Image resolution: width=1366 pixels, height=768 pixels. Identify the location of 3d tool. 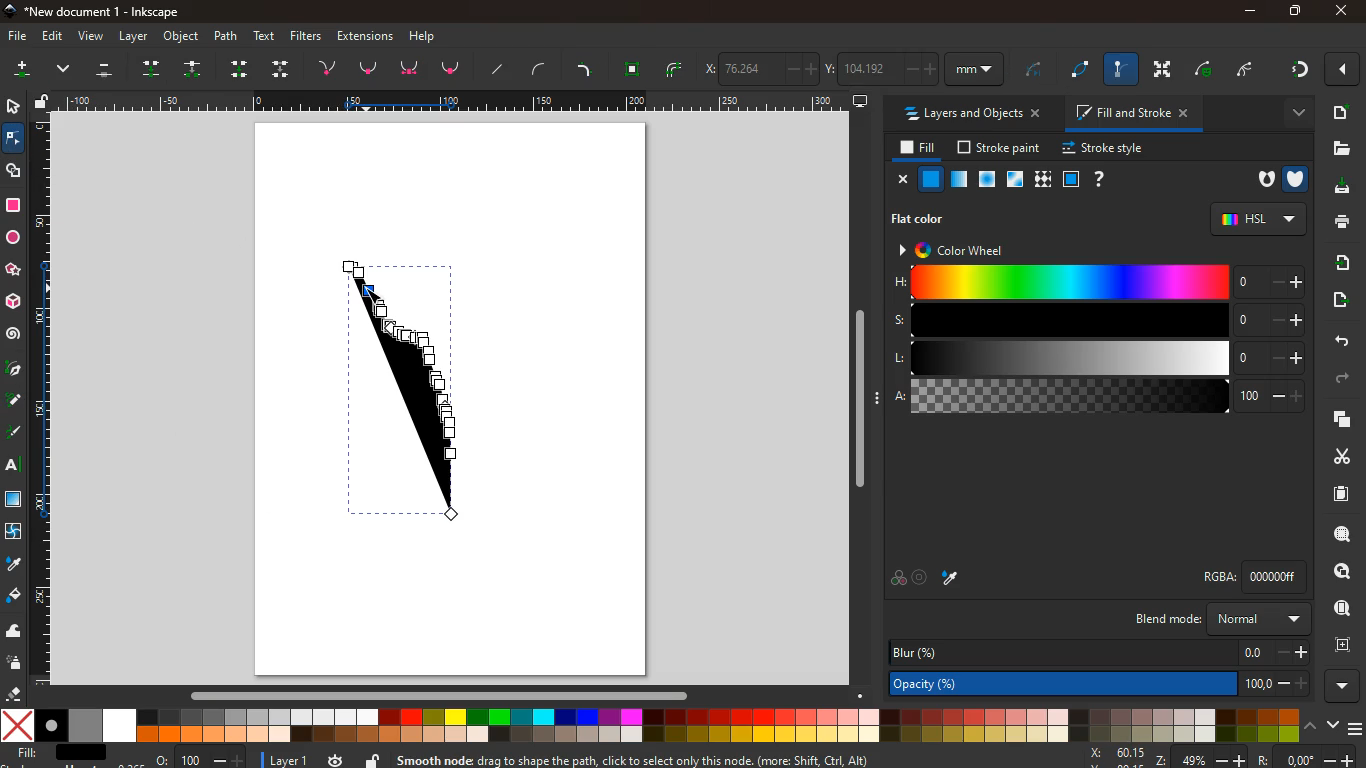
(15, 302).